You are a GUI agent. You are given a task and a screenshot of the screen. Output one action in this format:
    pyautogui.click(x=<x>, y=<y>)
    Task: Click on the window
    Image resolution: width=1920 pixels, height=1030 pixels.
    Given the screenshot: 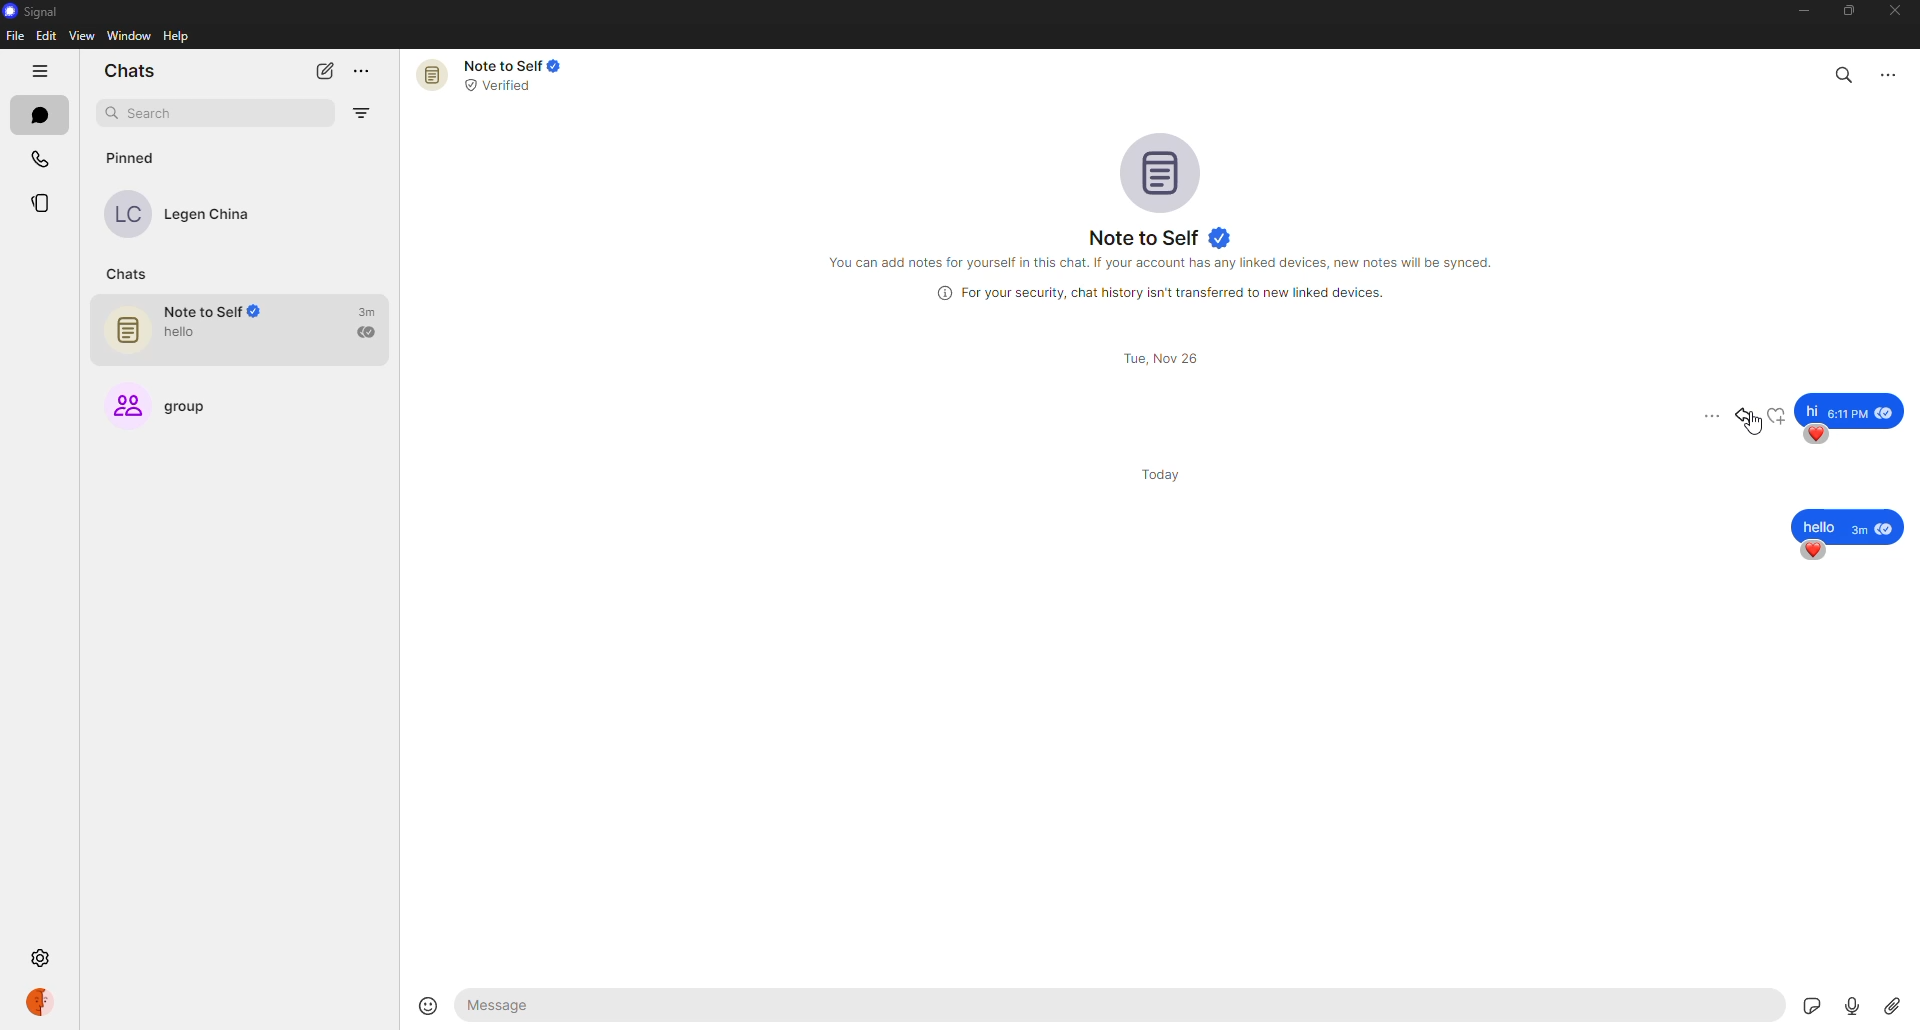 What is the action you would take?
    pyautogui.click(x=128, y=36)
    